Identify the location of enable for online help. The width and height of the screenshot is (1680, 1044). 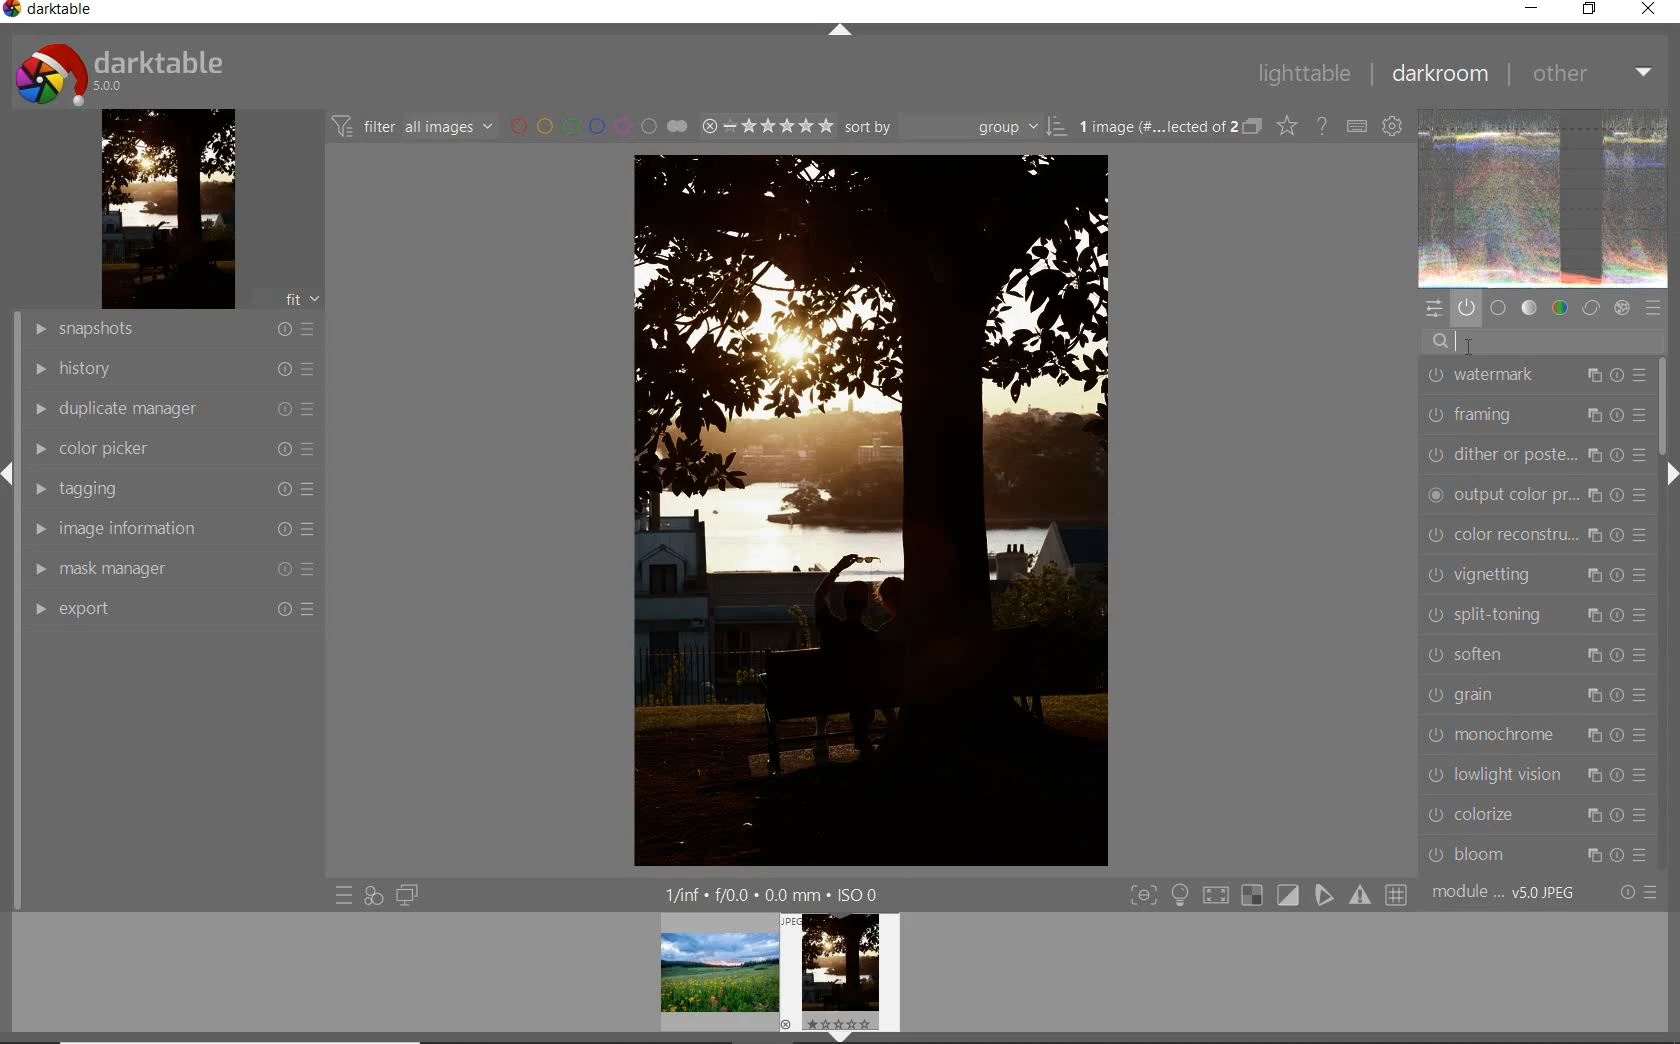
(1325, 128).